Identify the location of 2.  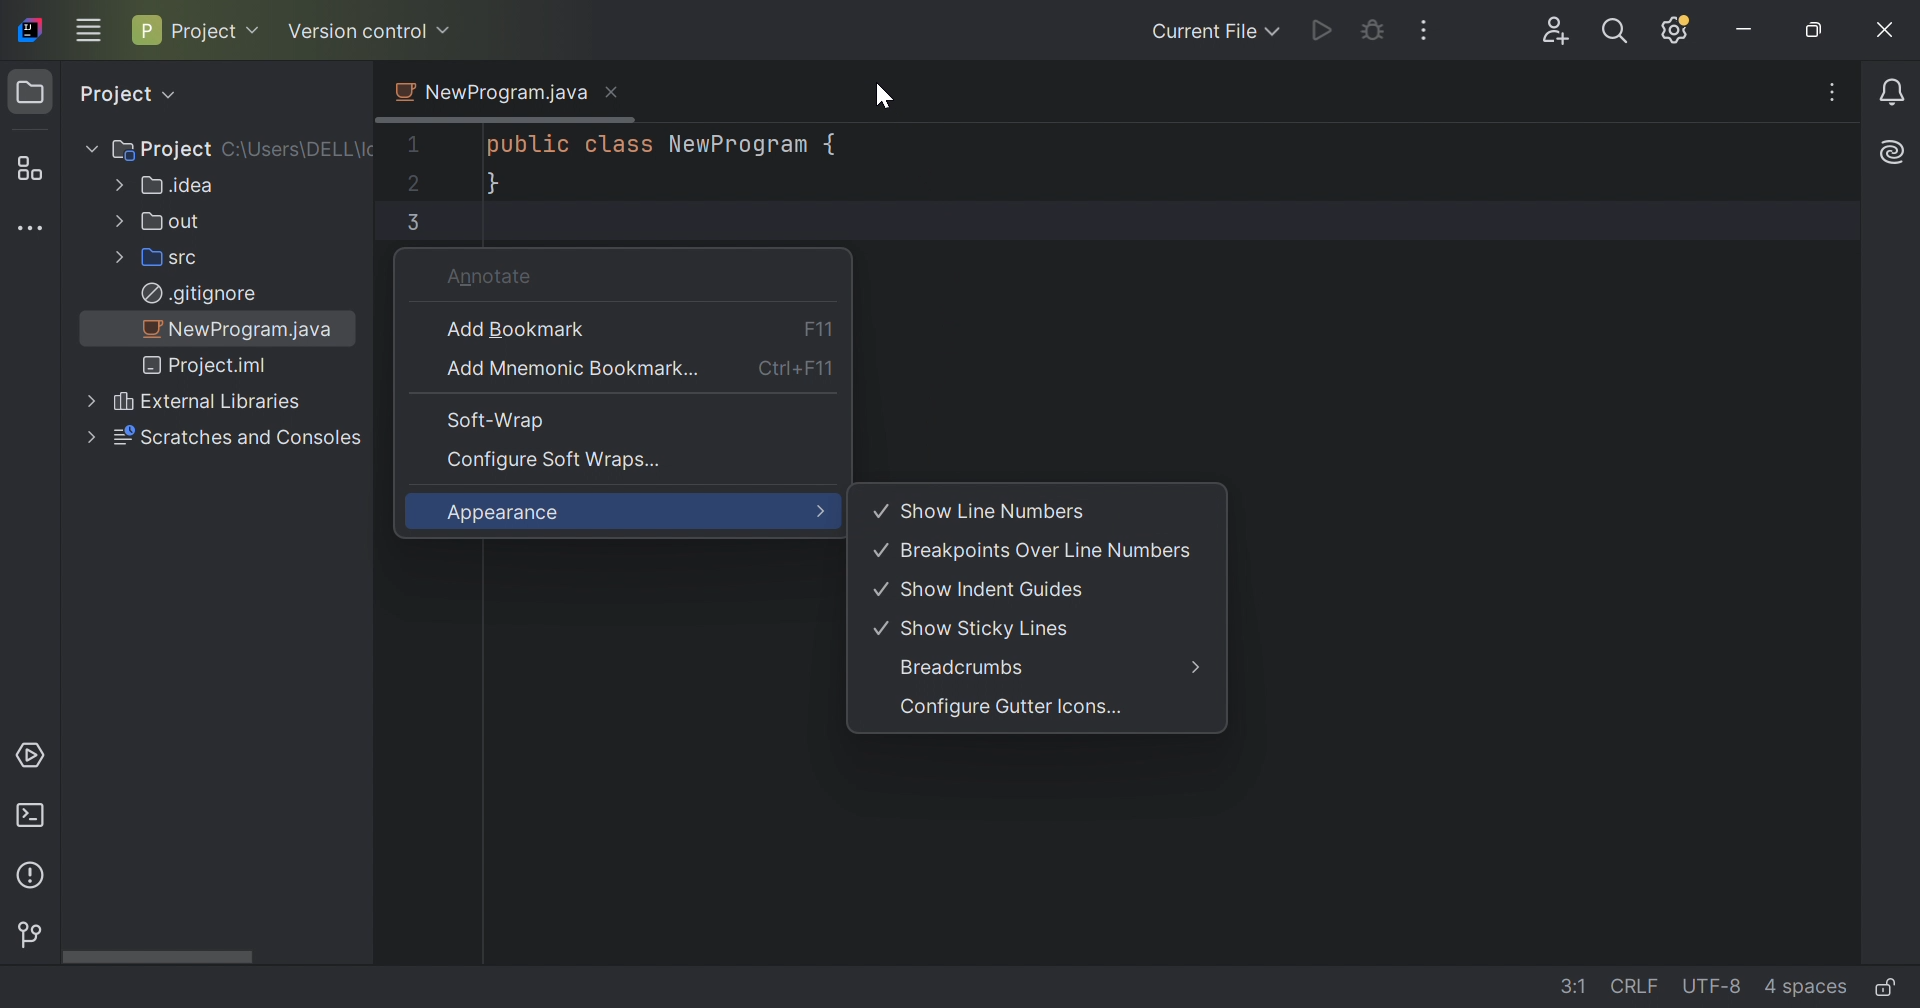
(424, 182).